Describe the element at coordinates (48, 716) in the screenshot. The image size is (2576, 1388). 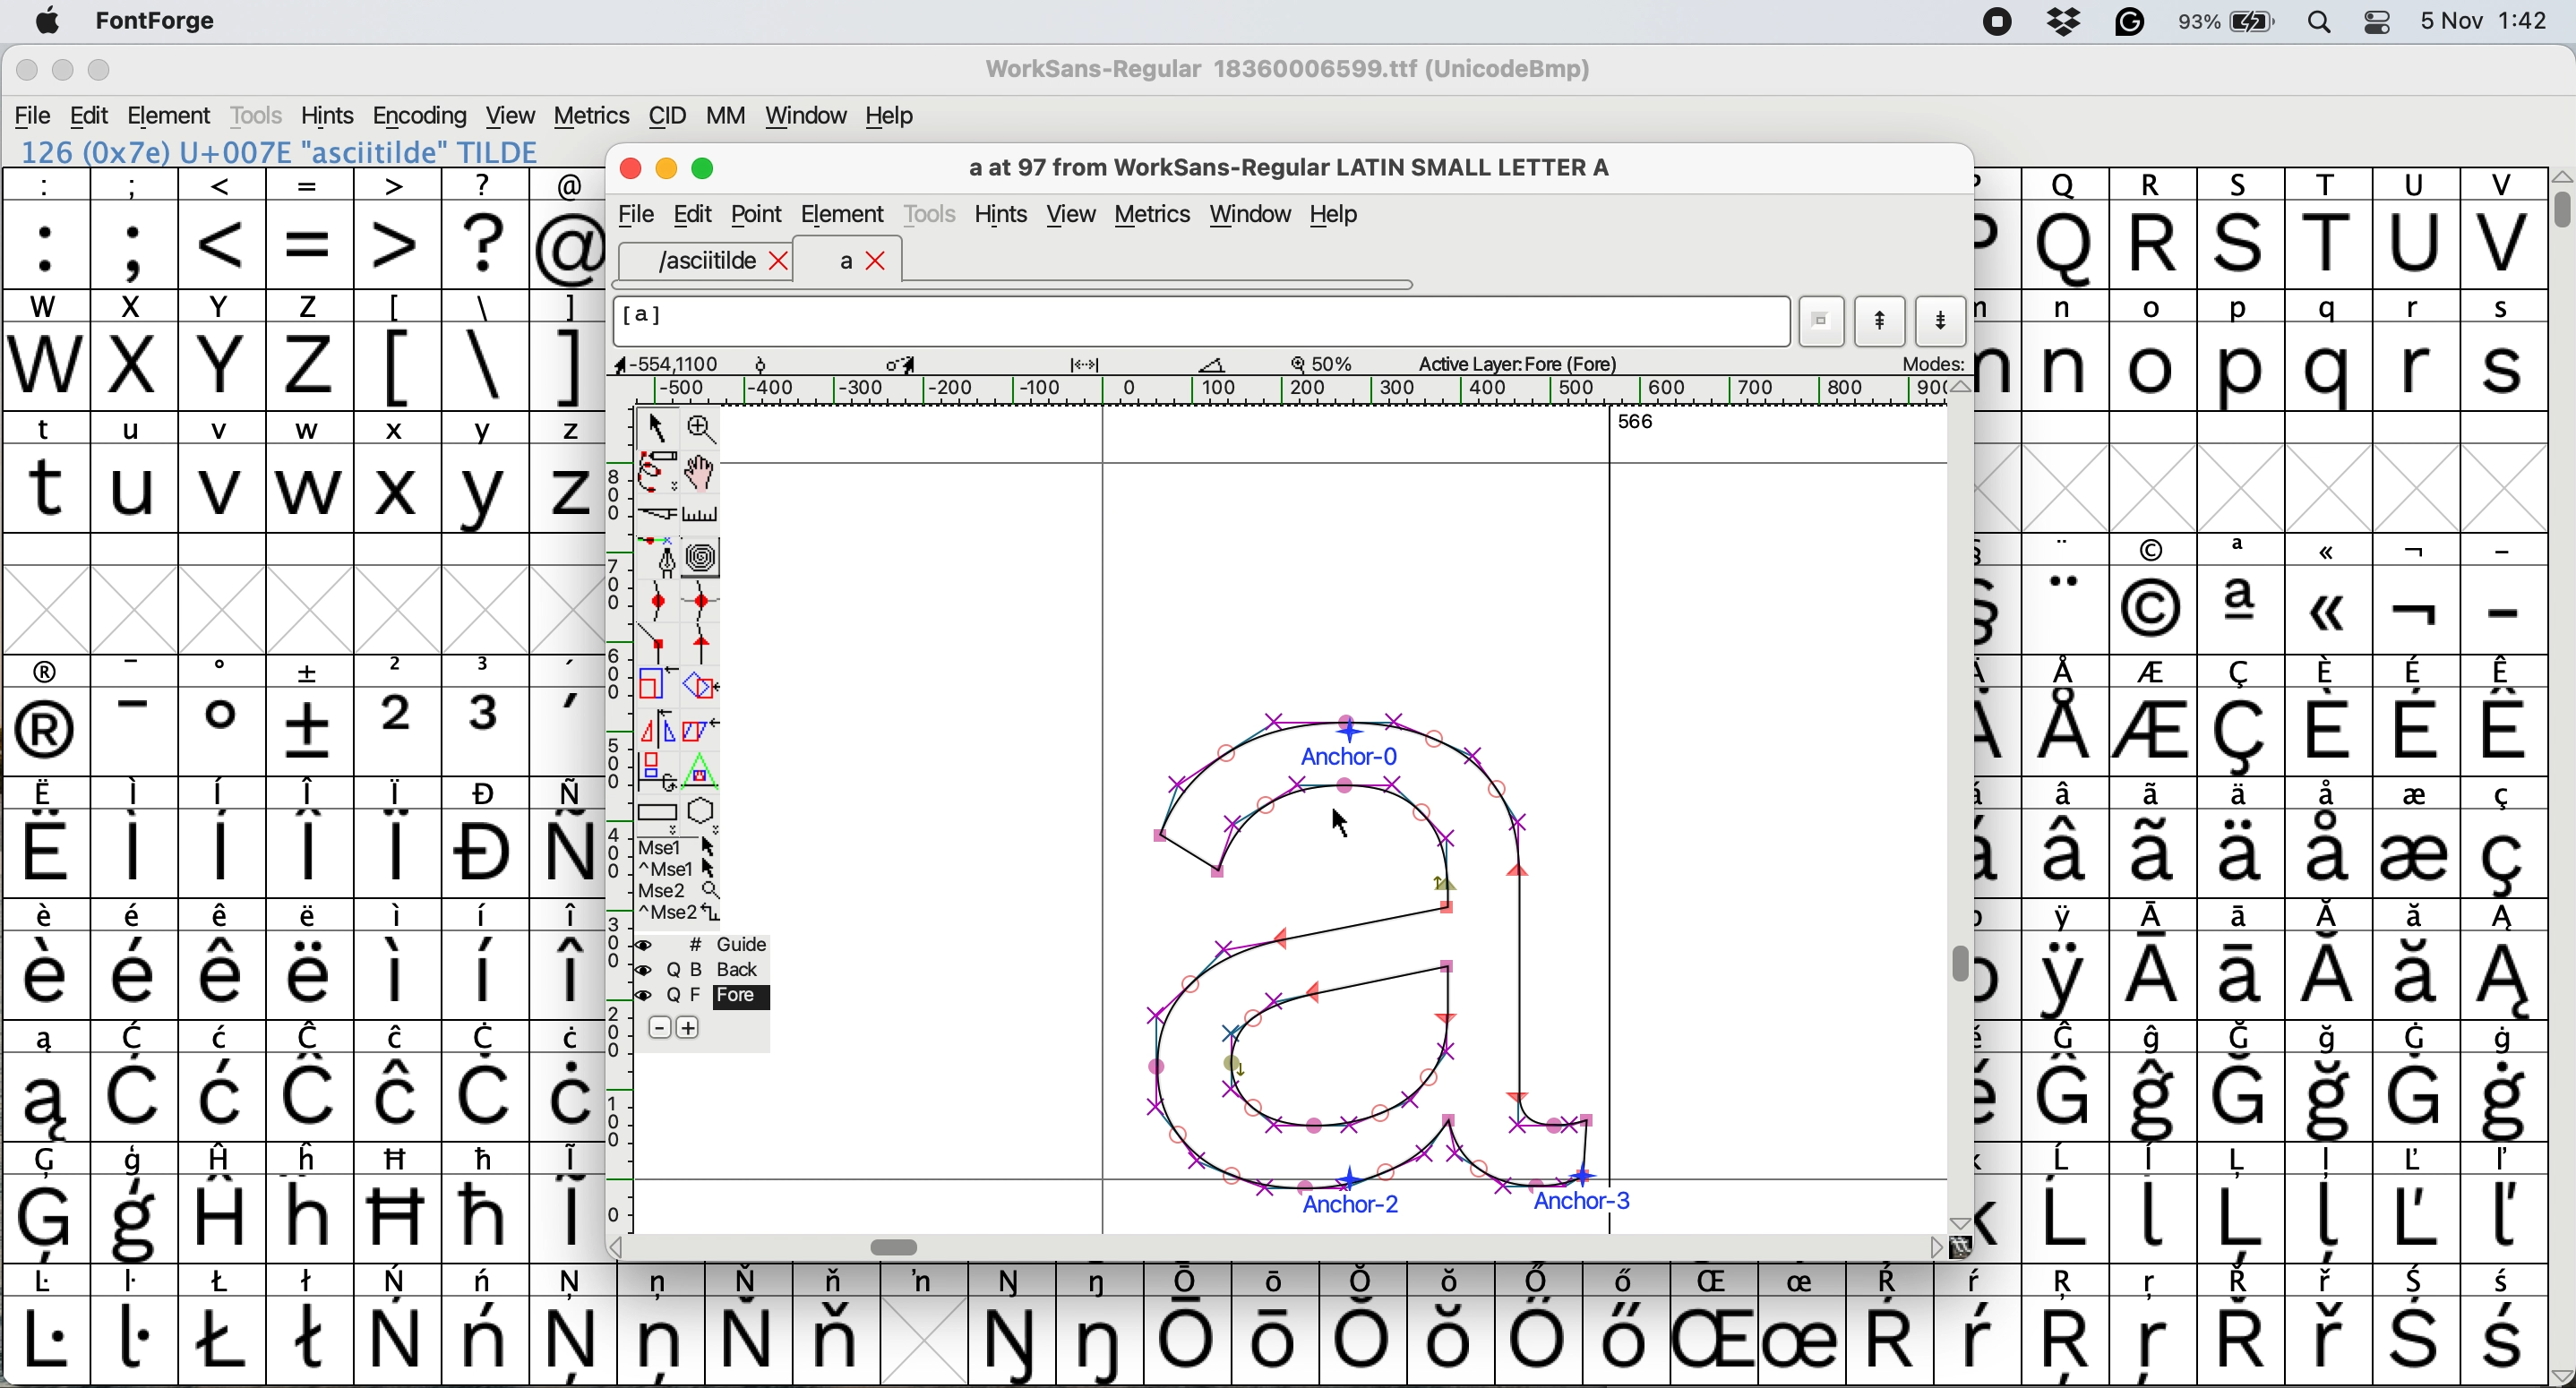
I see `symbol` at that location.